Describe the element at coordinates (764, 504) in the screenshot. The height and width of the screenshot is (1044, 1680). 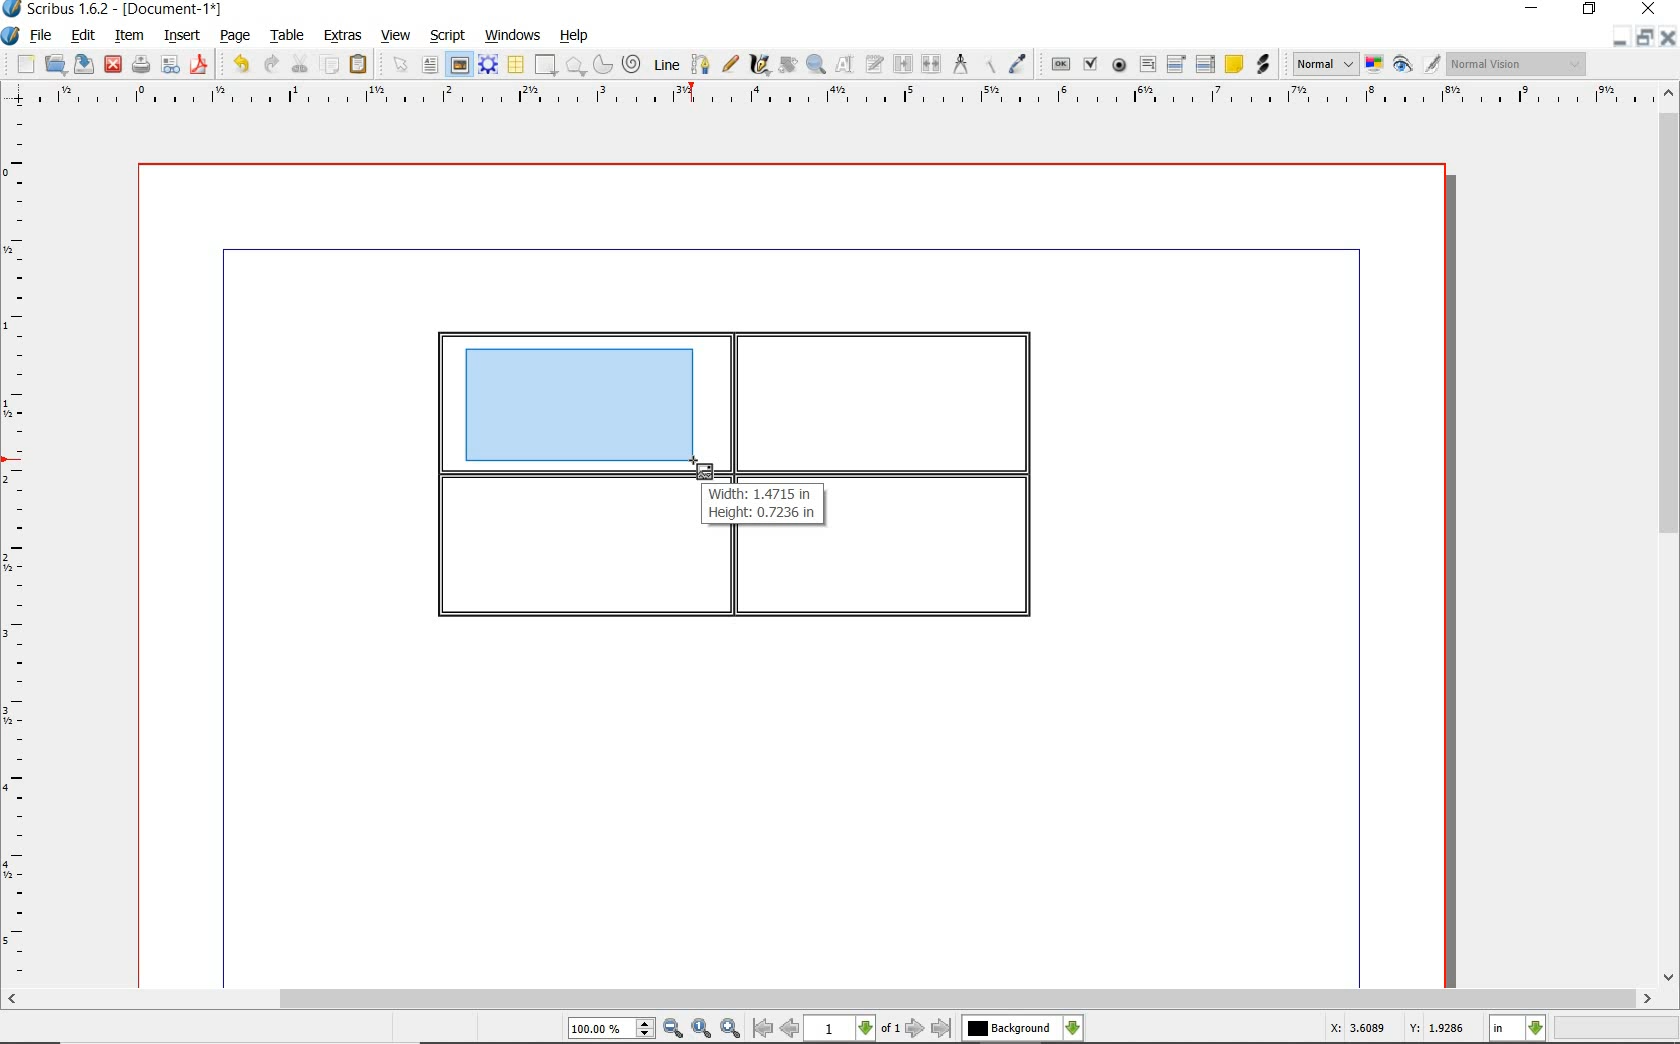
I see `Width: 1.4715 in Height: 0.7236 in` at that location.